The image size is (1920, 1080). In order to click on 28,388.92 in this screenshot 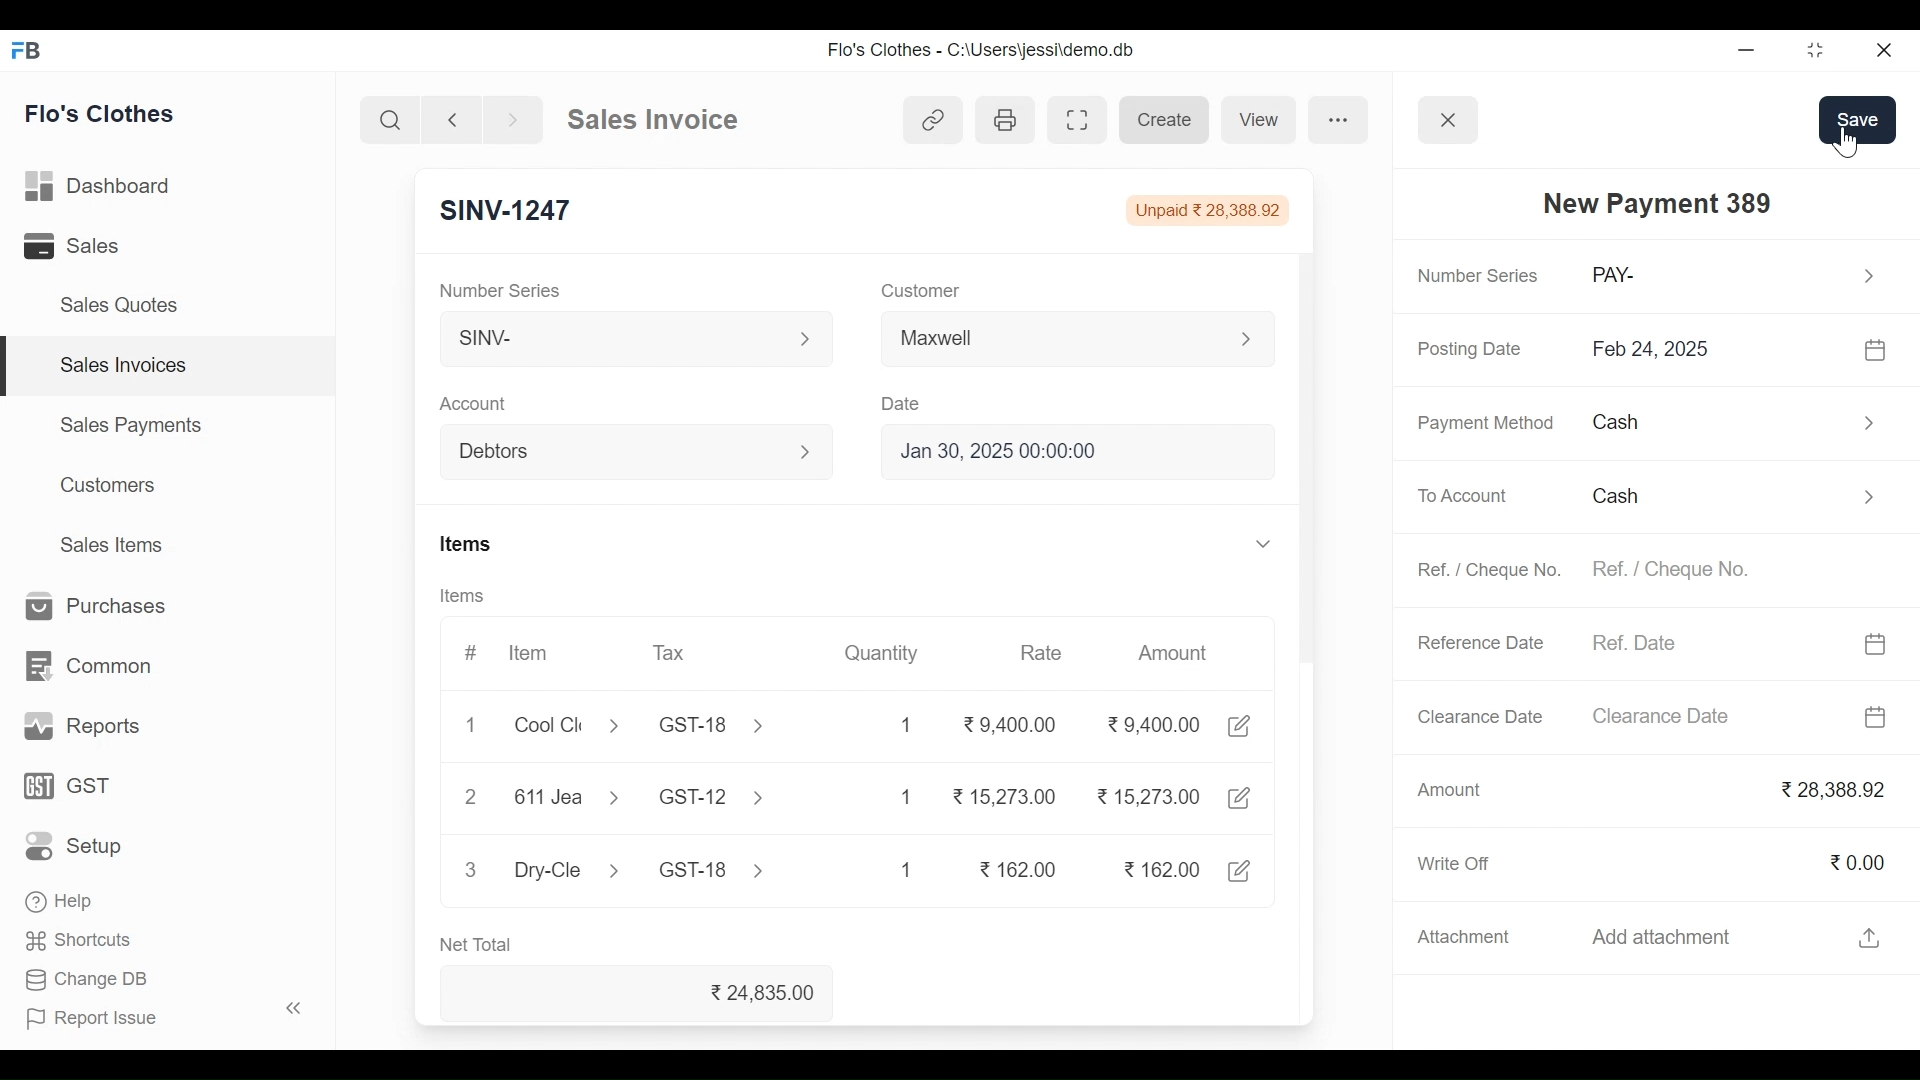, I will do `click(1836, 786)`.